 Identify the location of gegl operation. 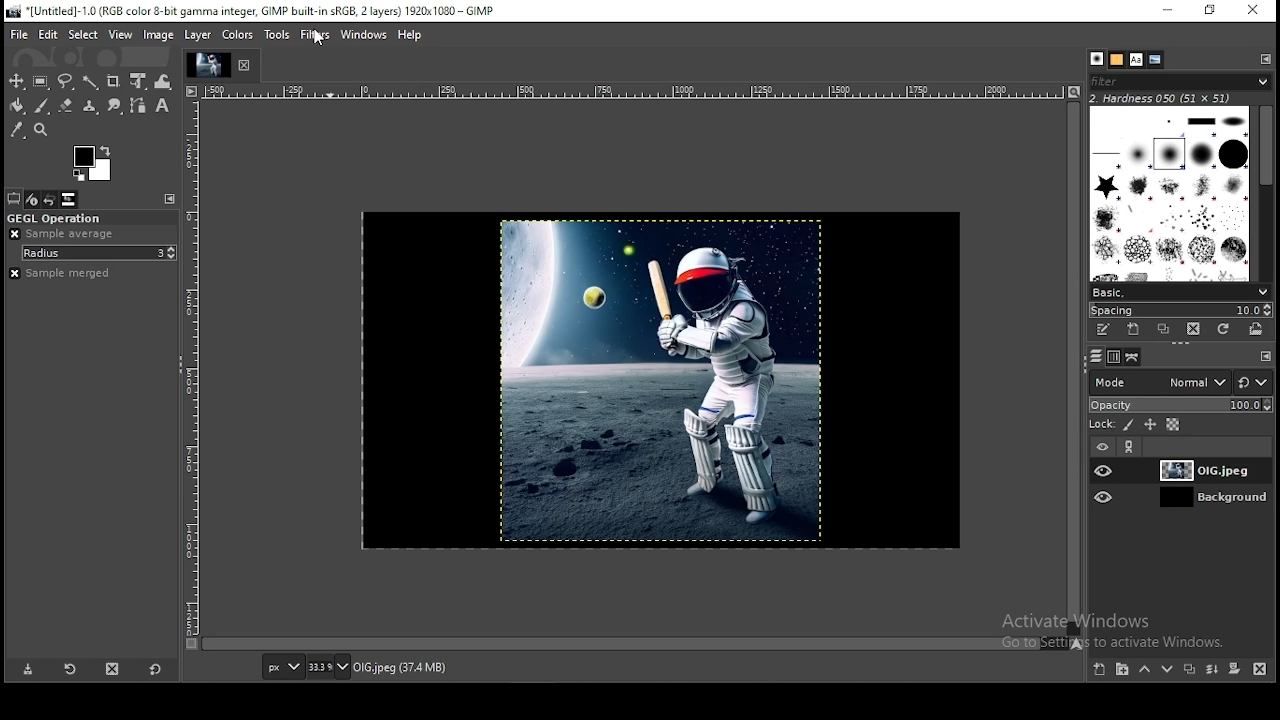
(89, 218).